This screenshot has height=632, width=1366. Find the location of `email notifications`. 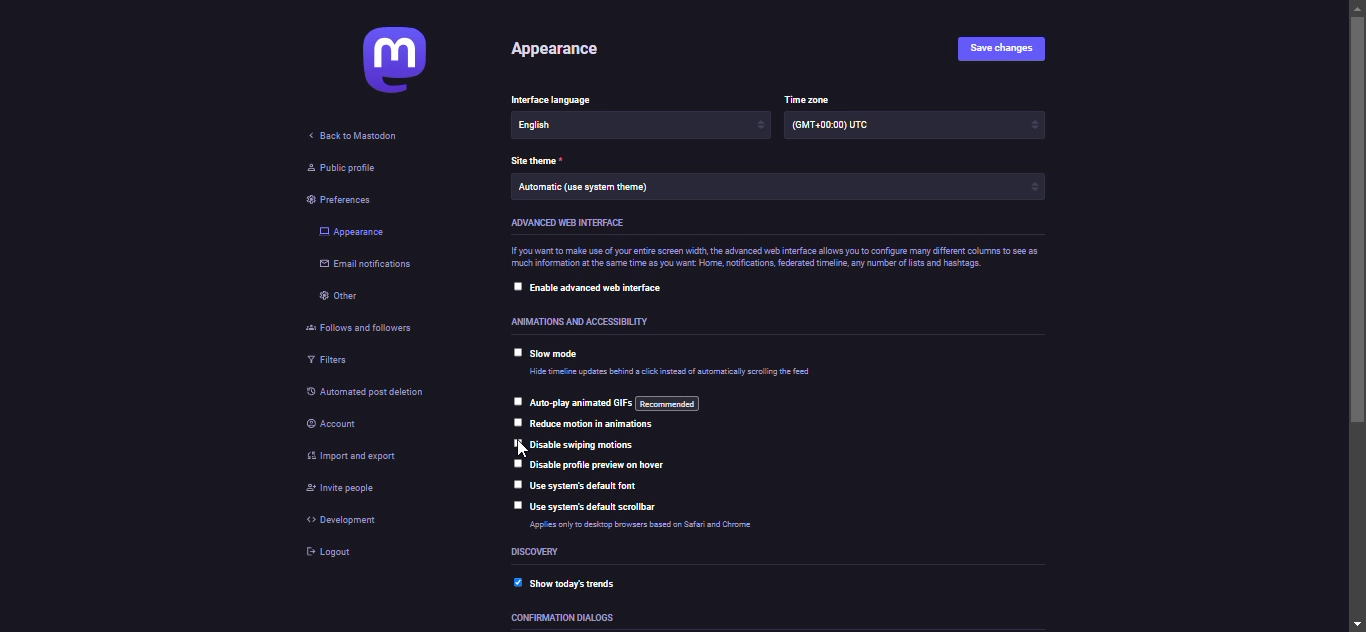

email notifications is located at coordinates (367, 265).